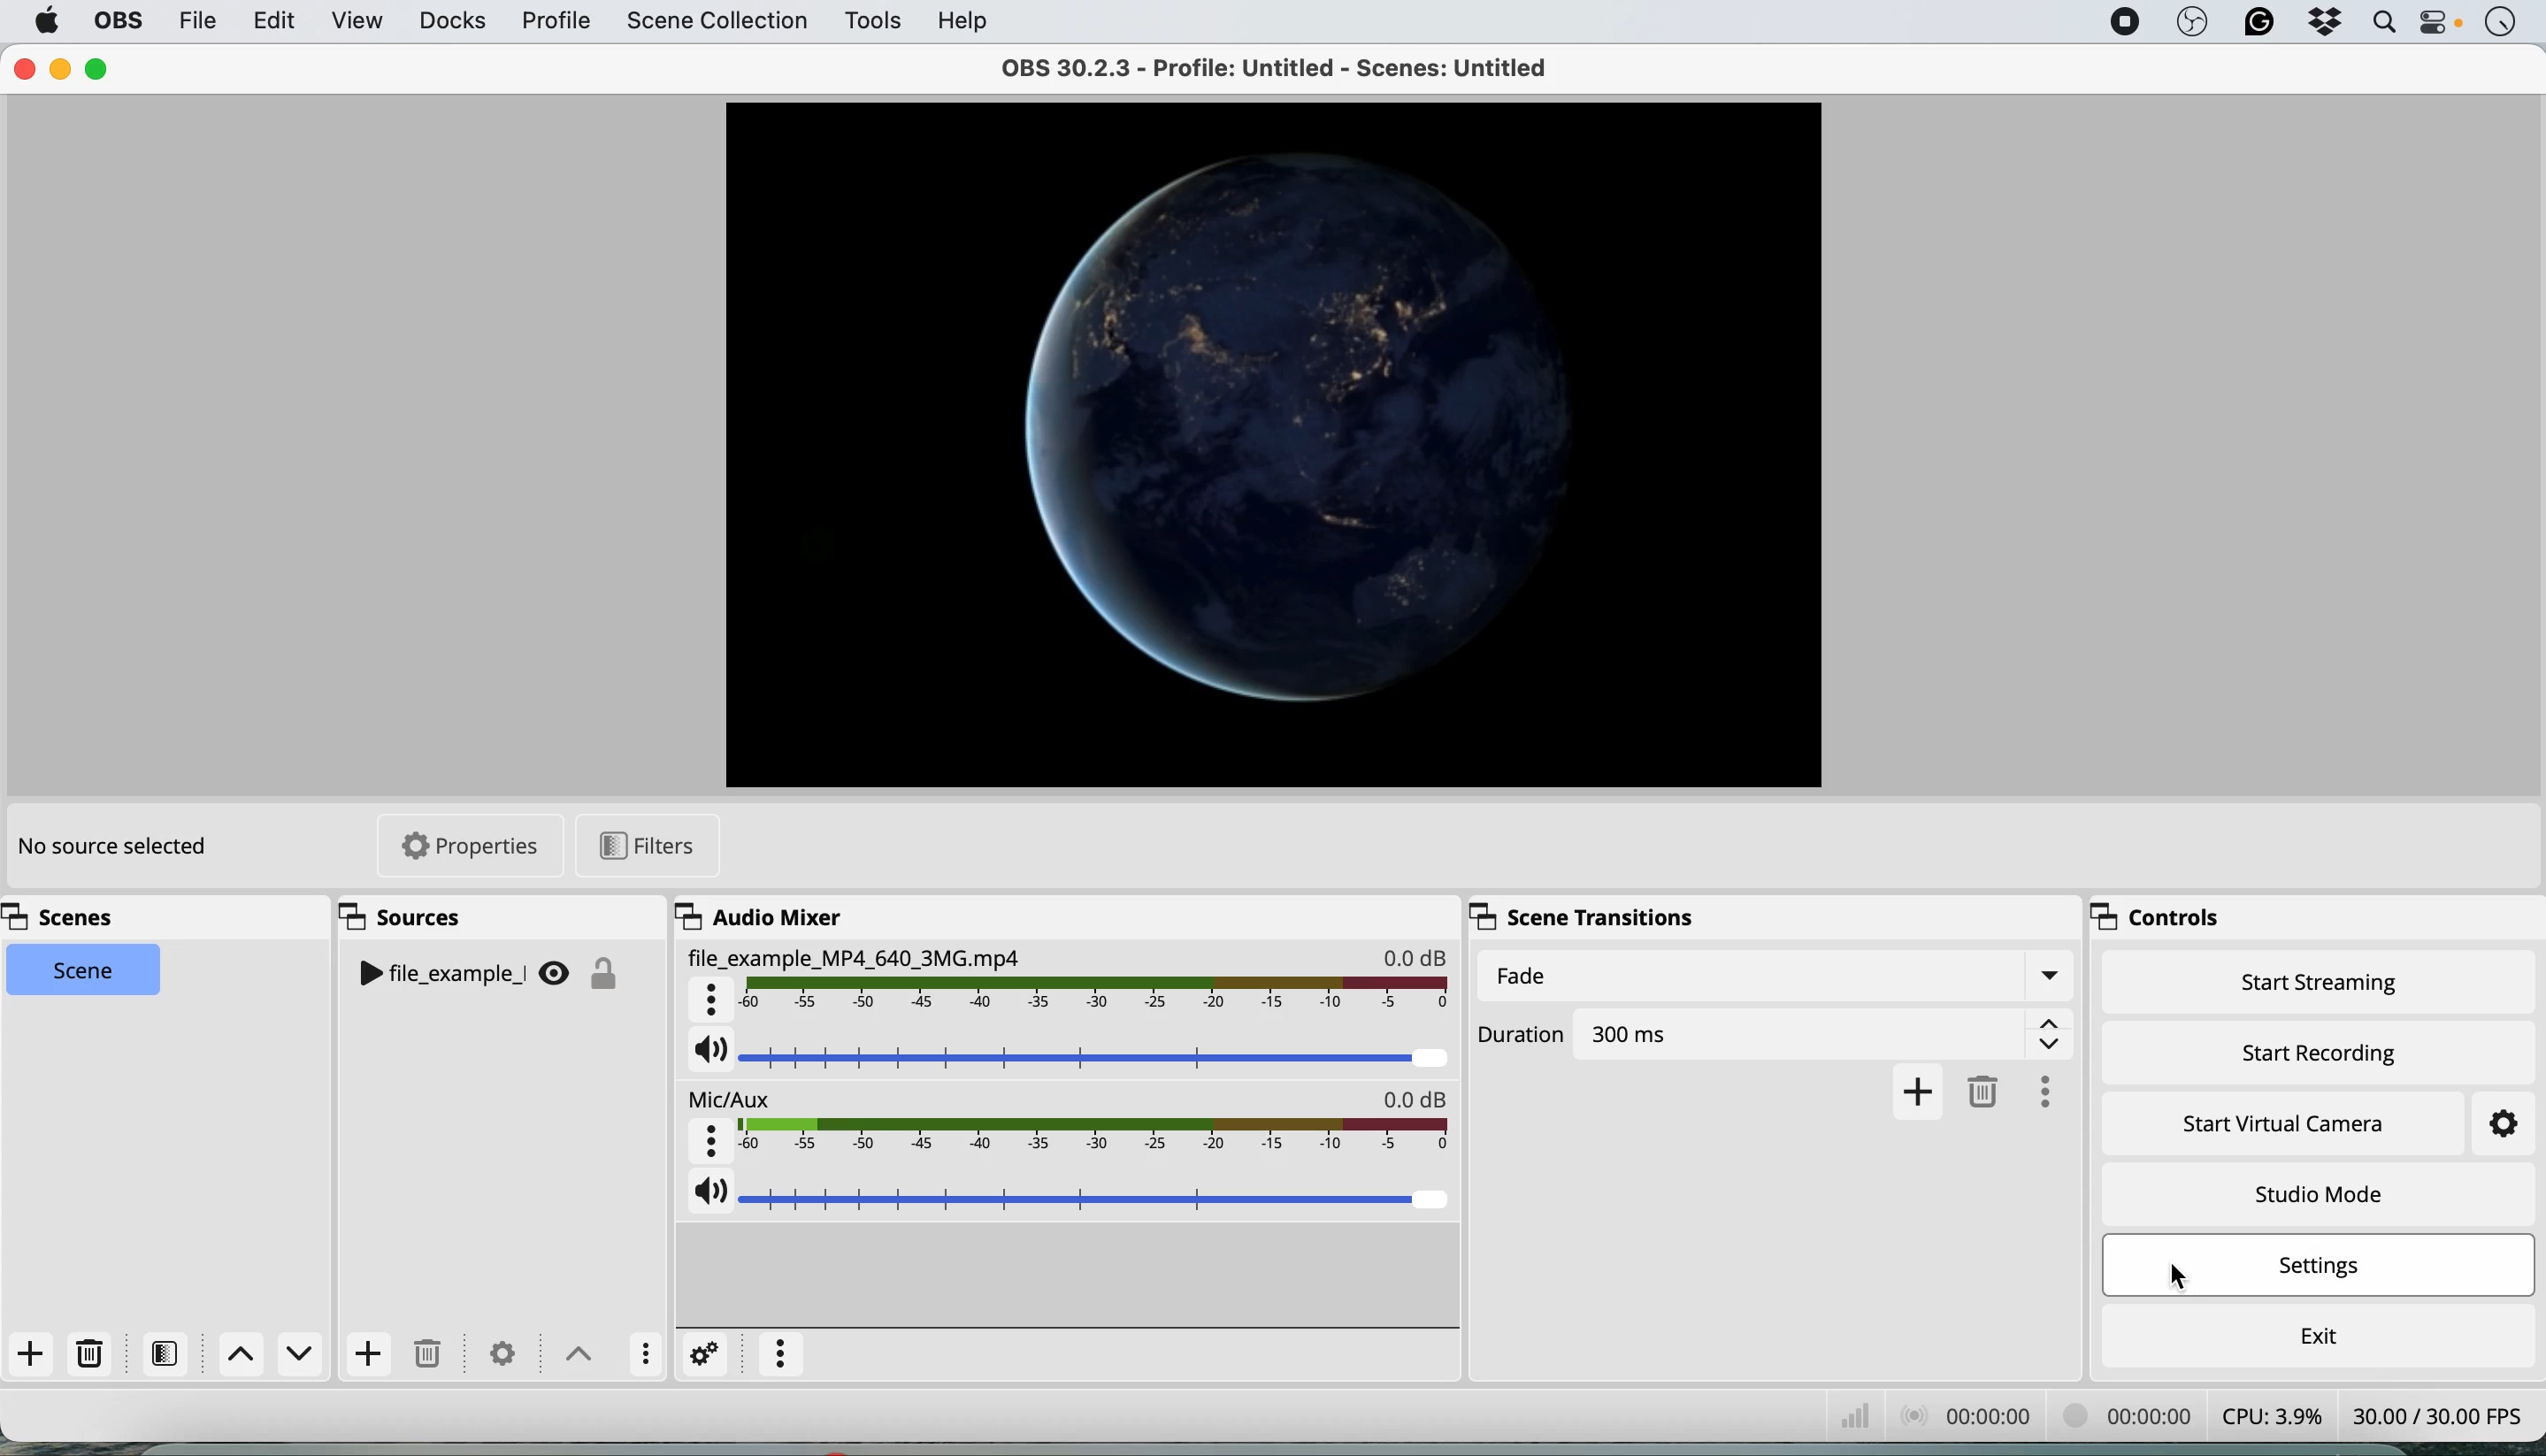 Image resolution: width=2546 pixels, height=1456 pixels. Describe the element at coordinates (1919, 1091) in the screenshot. I see `add transition` at that location.